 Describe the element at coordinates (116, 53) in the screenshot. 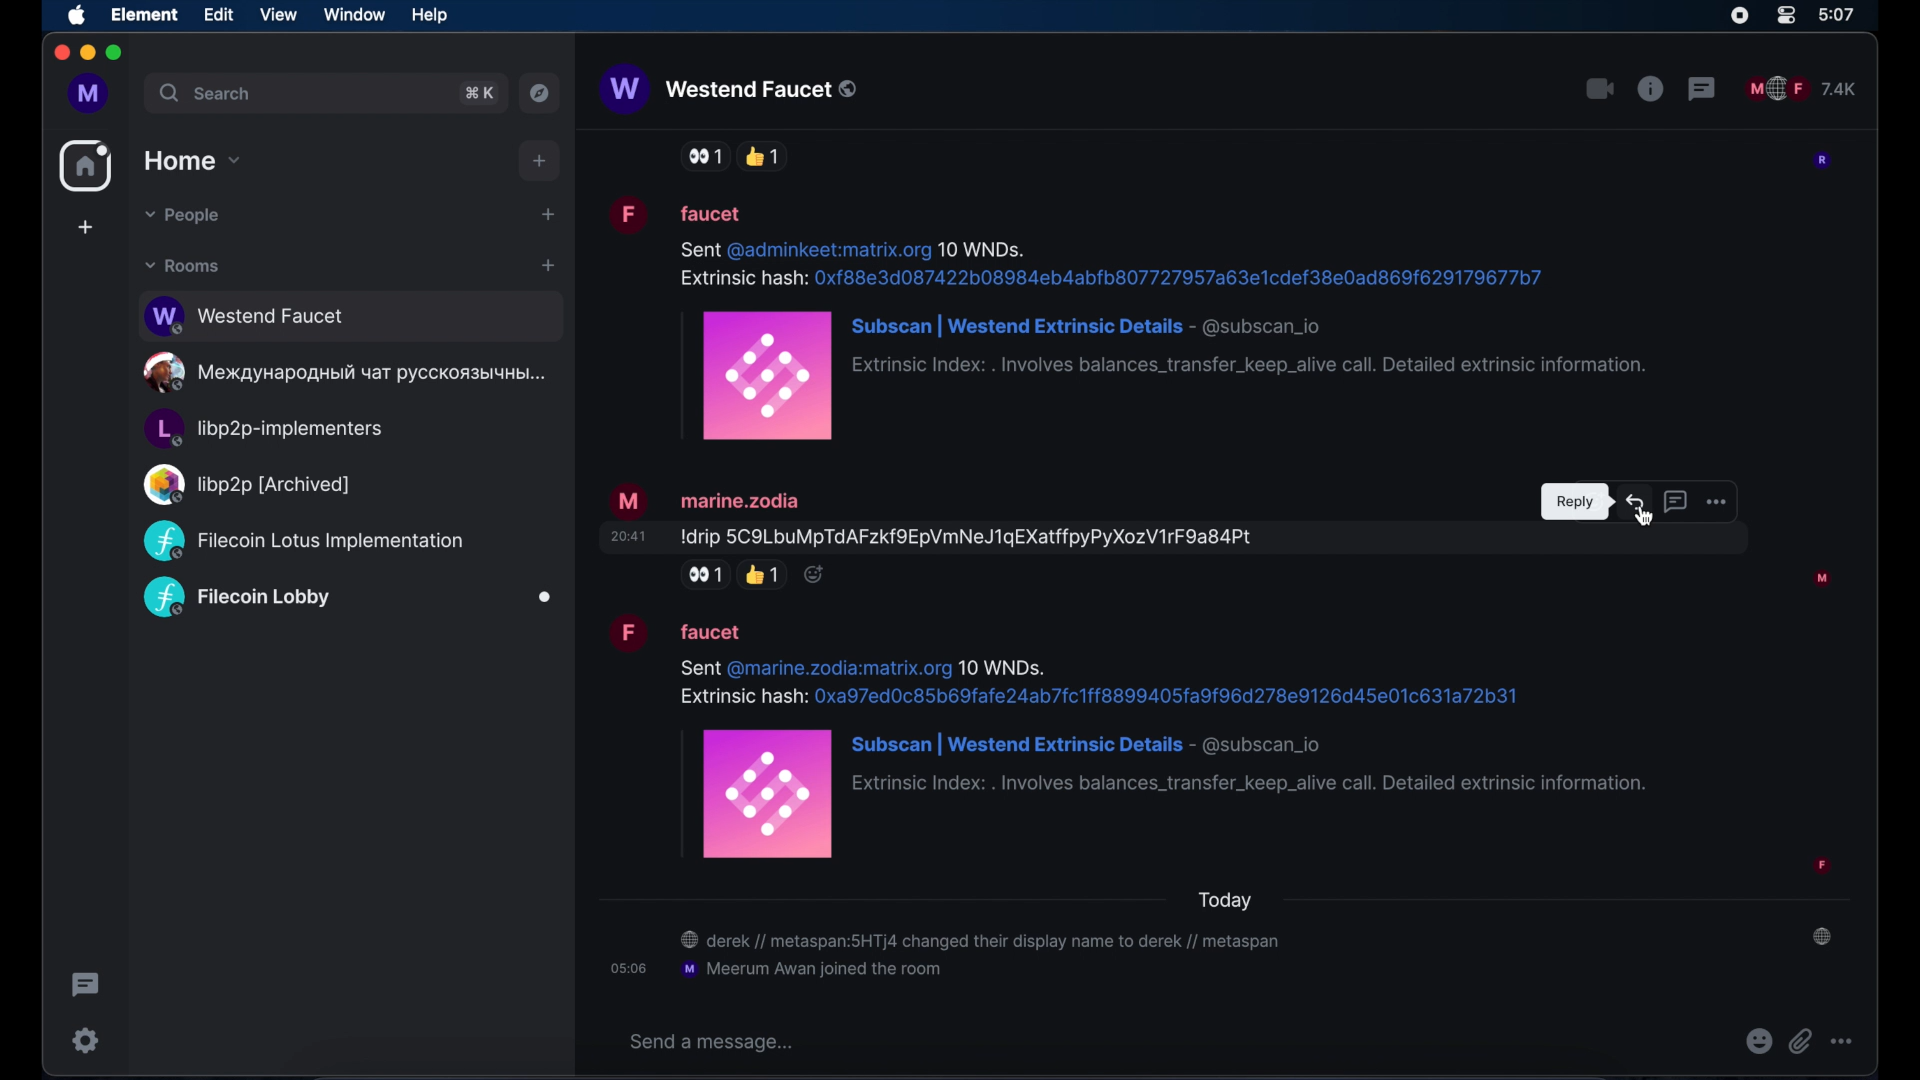

I see `maximize` at that location.